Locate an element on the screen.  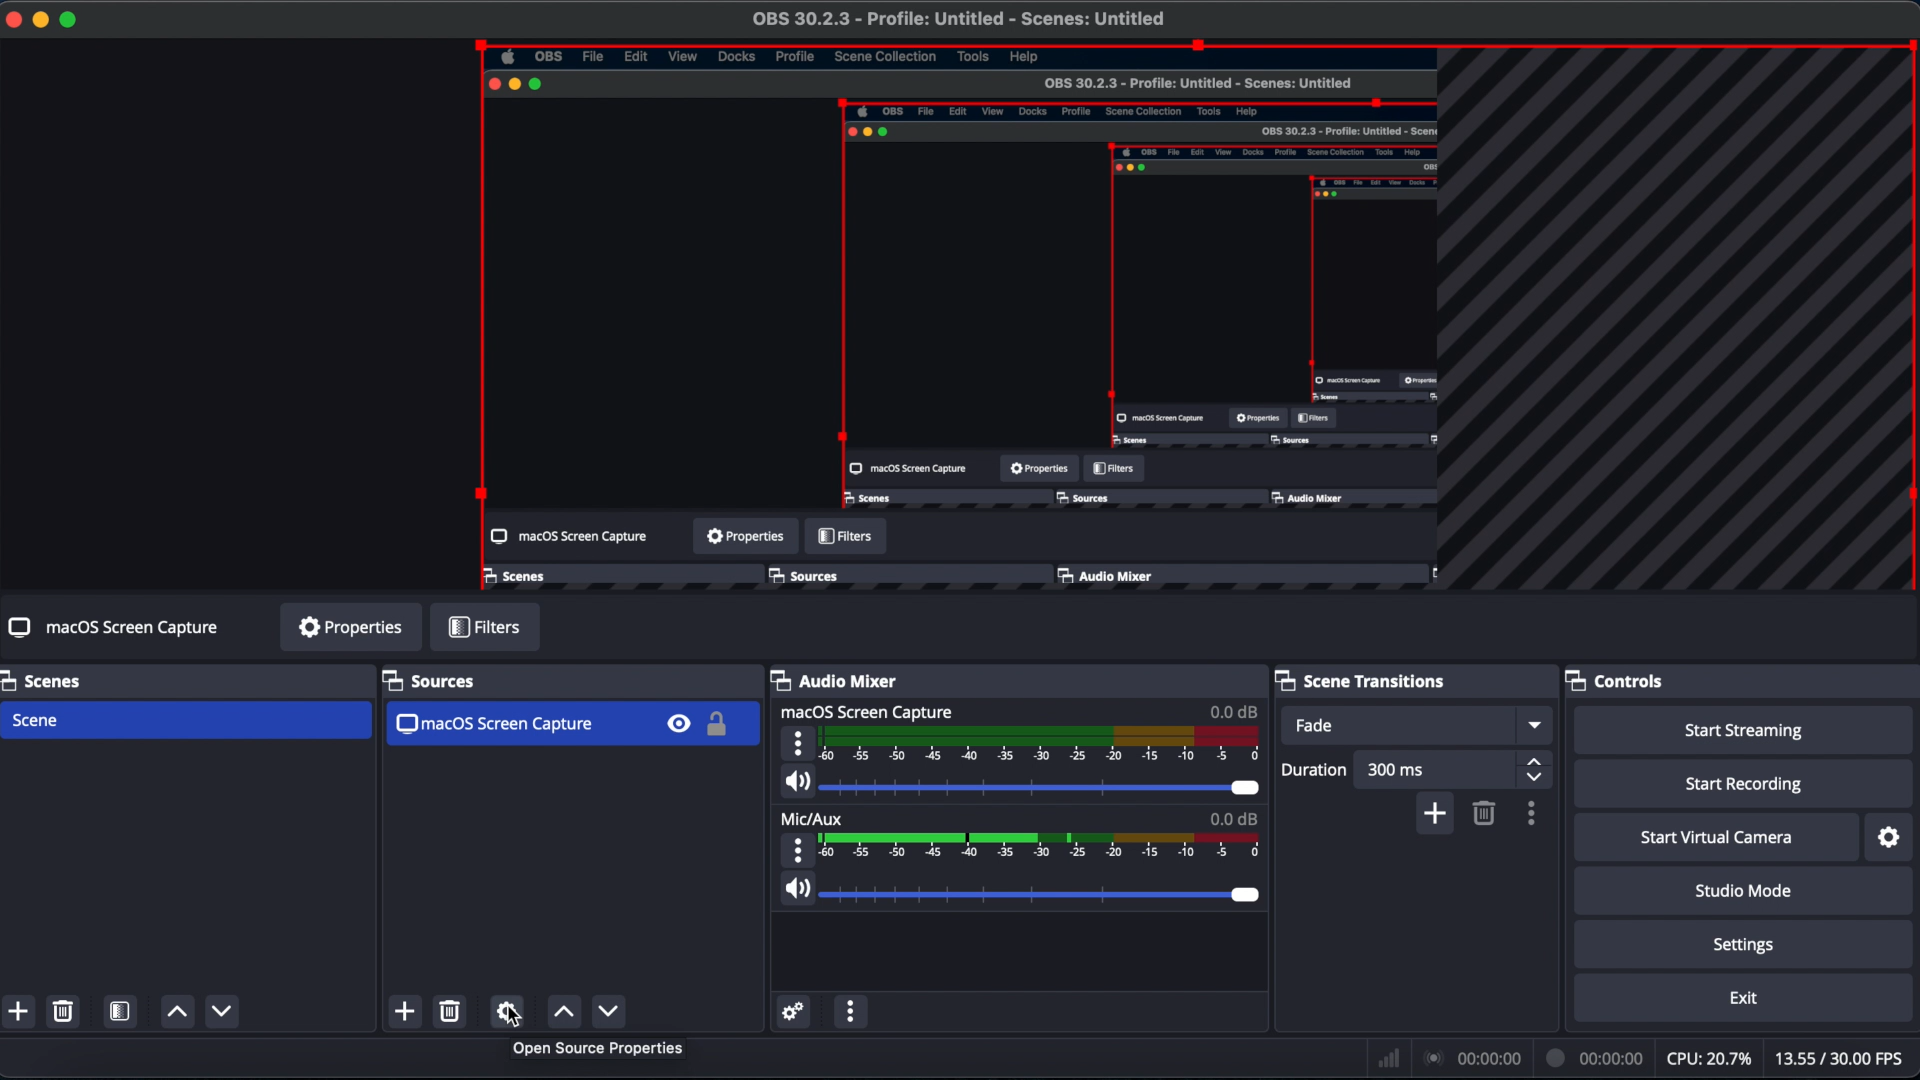
mic volume slider handle is located at coordinates (1248, 895).